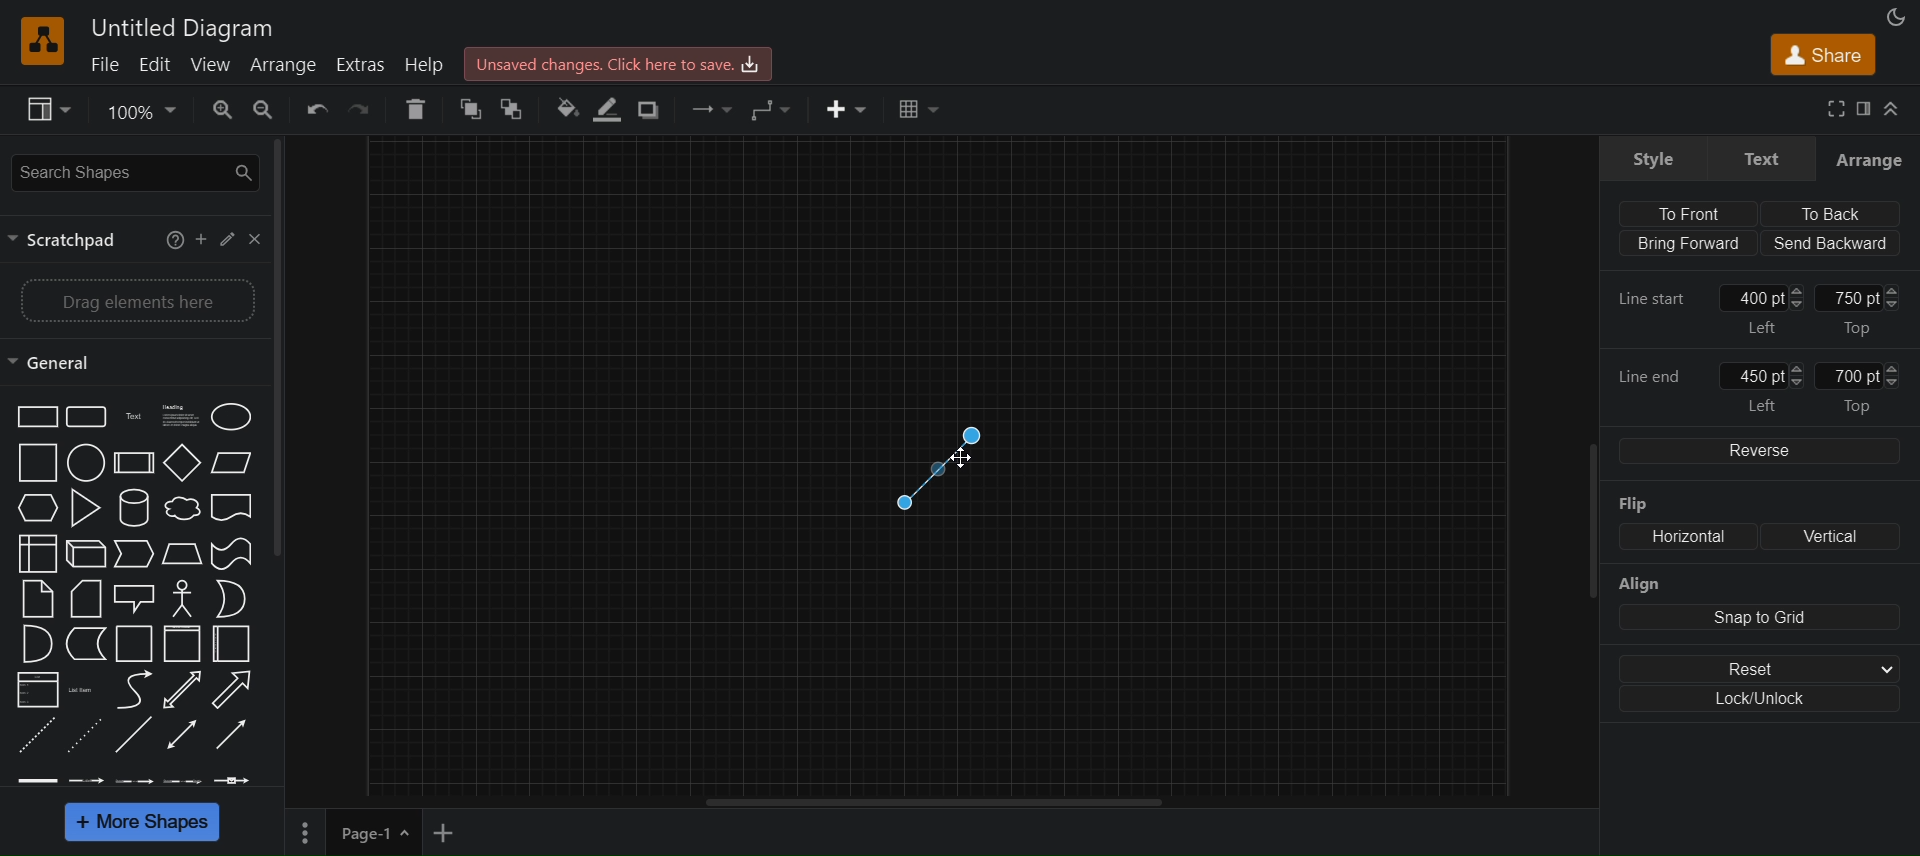 This screenshot has height=856, width=1920. Describe the element at coordinates (130, 643) in the screenshot. I see `Container` at that location.